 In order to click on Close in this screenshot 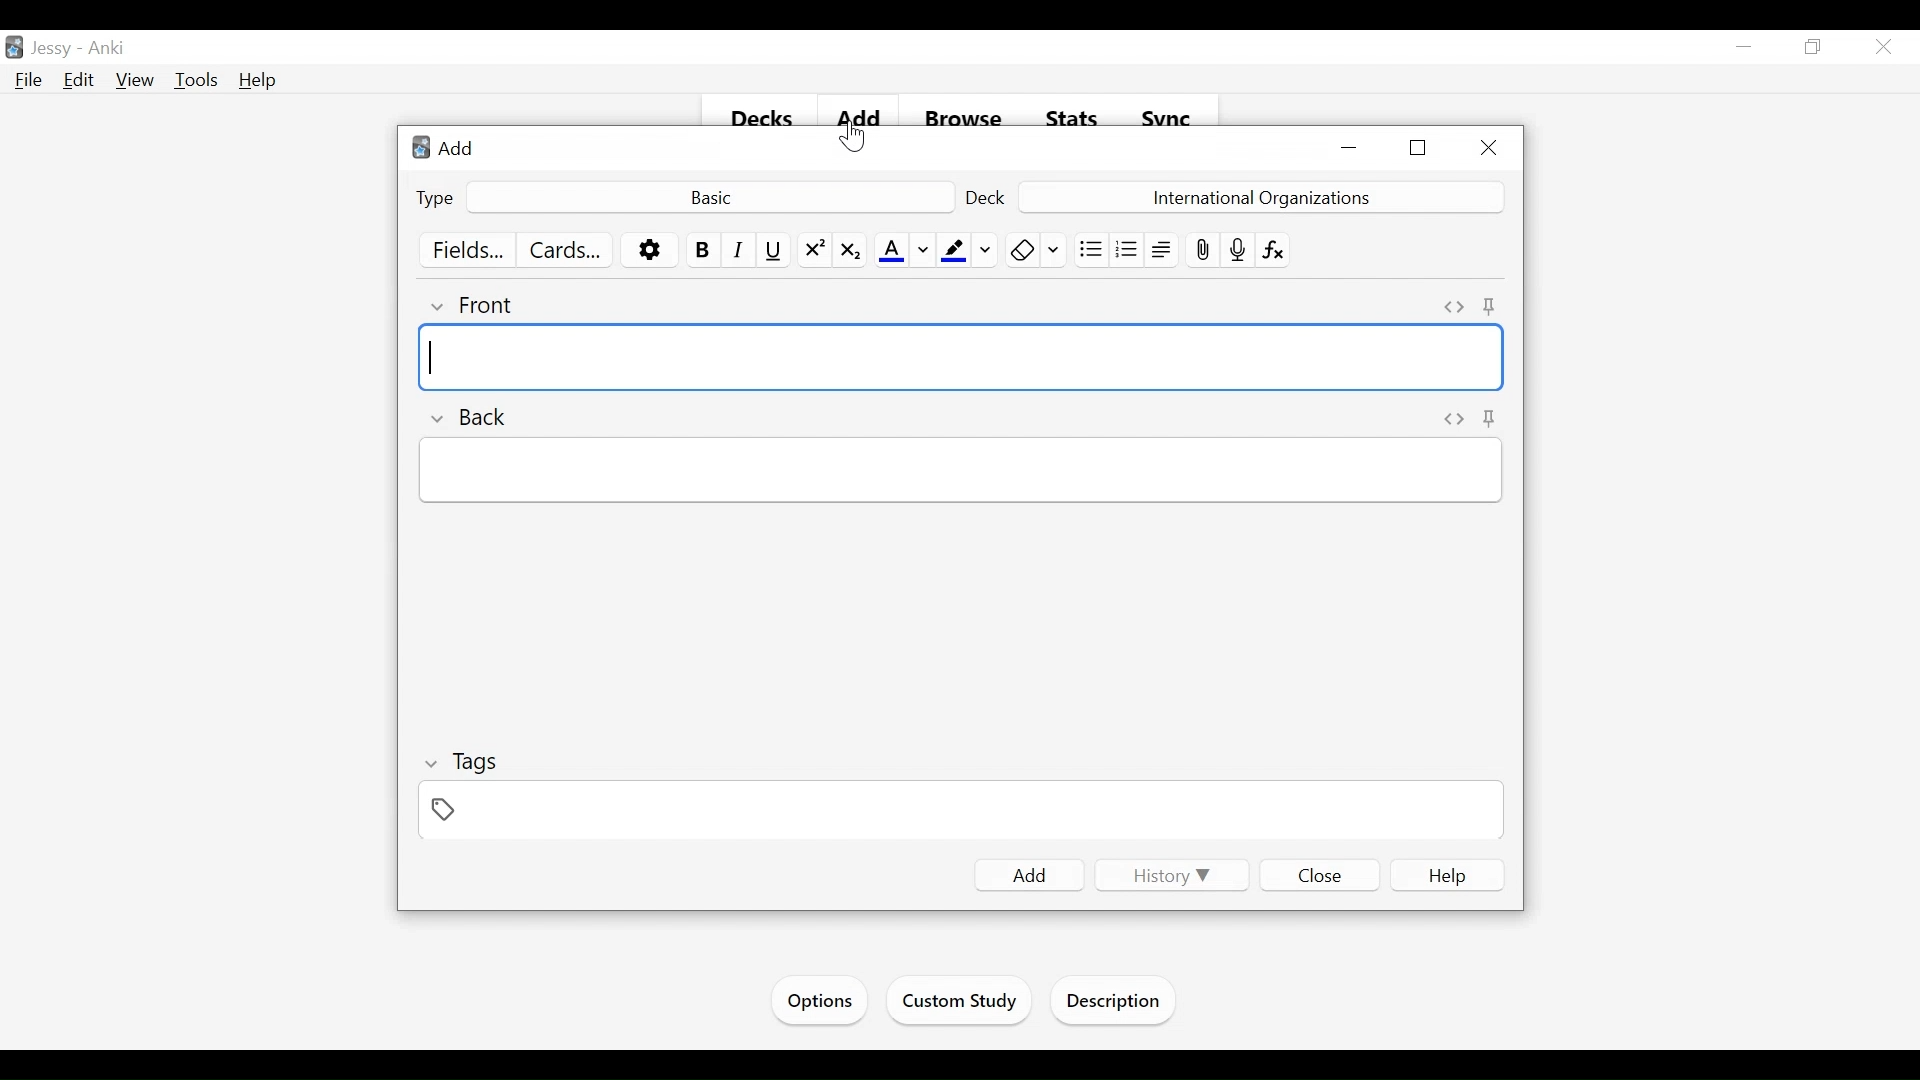, I will do `click(1886, 46)`.